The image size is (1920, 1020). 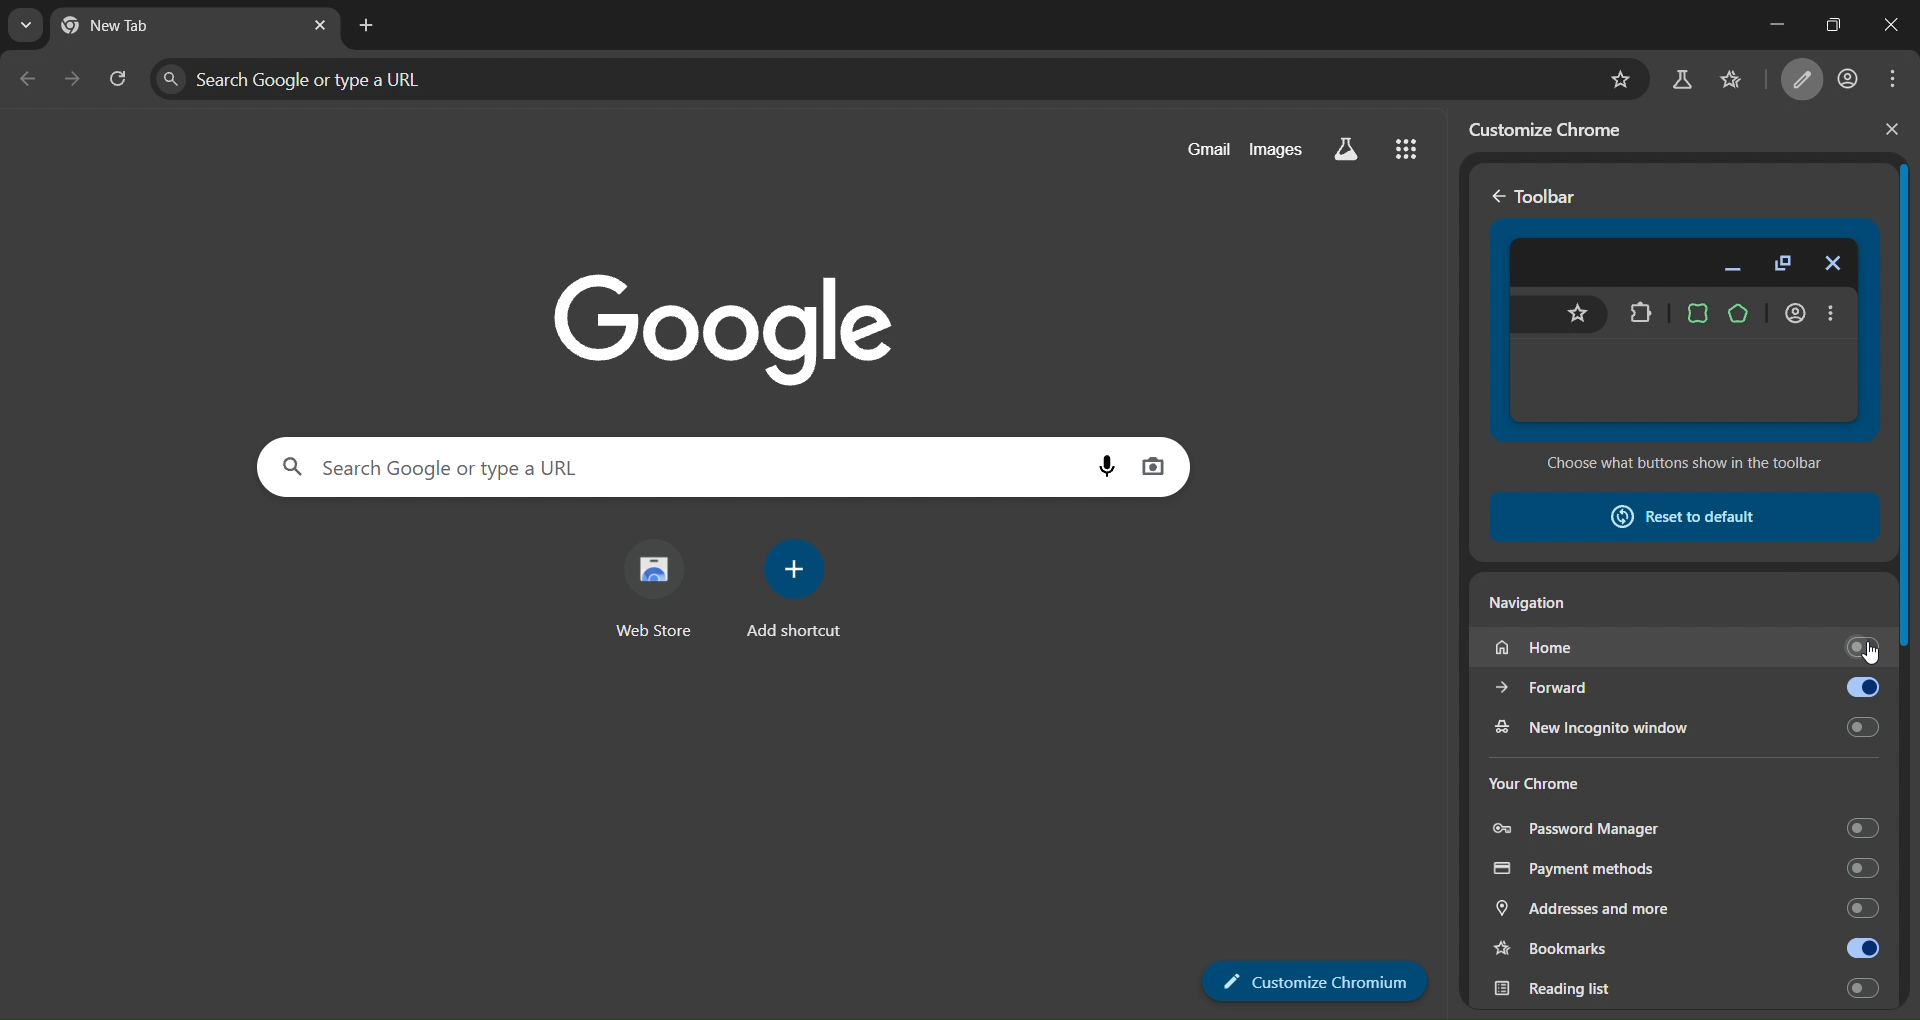 I want to click on password manager, so click(x=1682, y=827).